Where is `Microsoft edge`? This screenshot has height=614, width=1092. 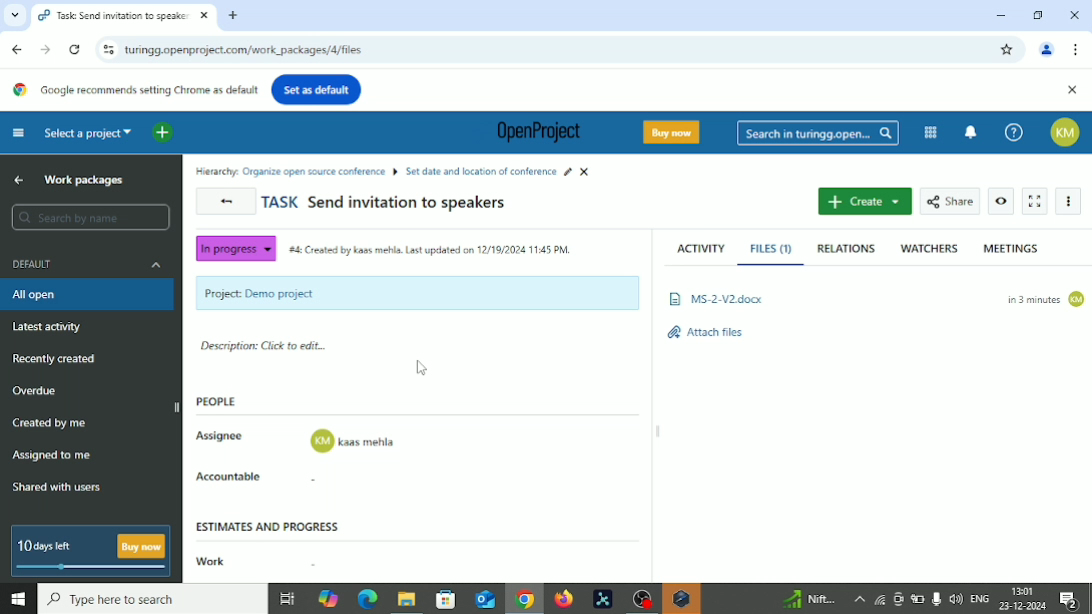 Microsoft edge is located at coordinates (366, 600).